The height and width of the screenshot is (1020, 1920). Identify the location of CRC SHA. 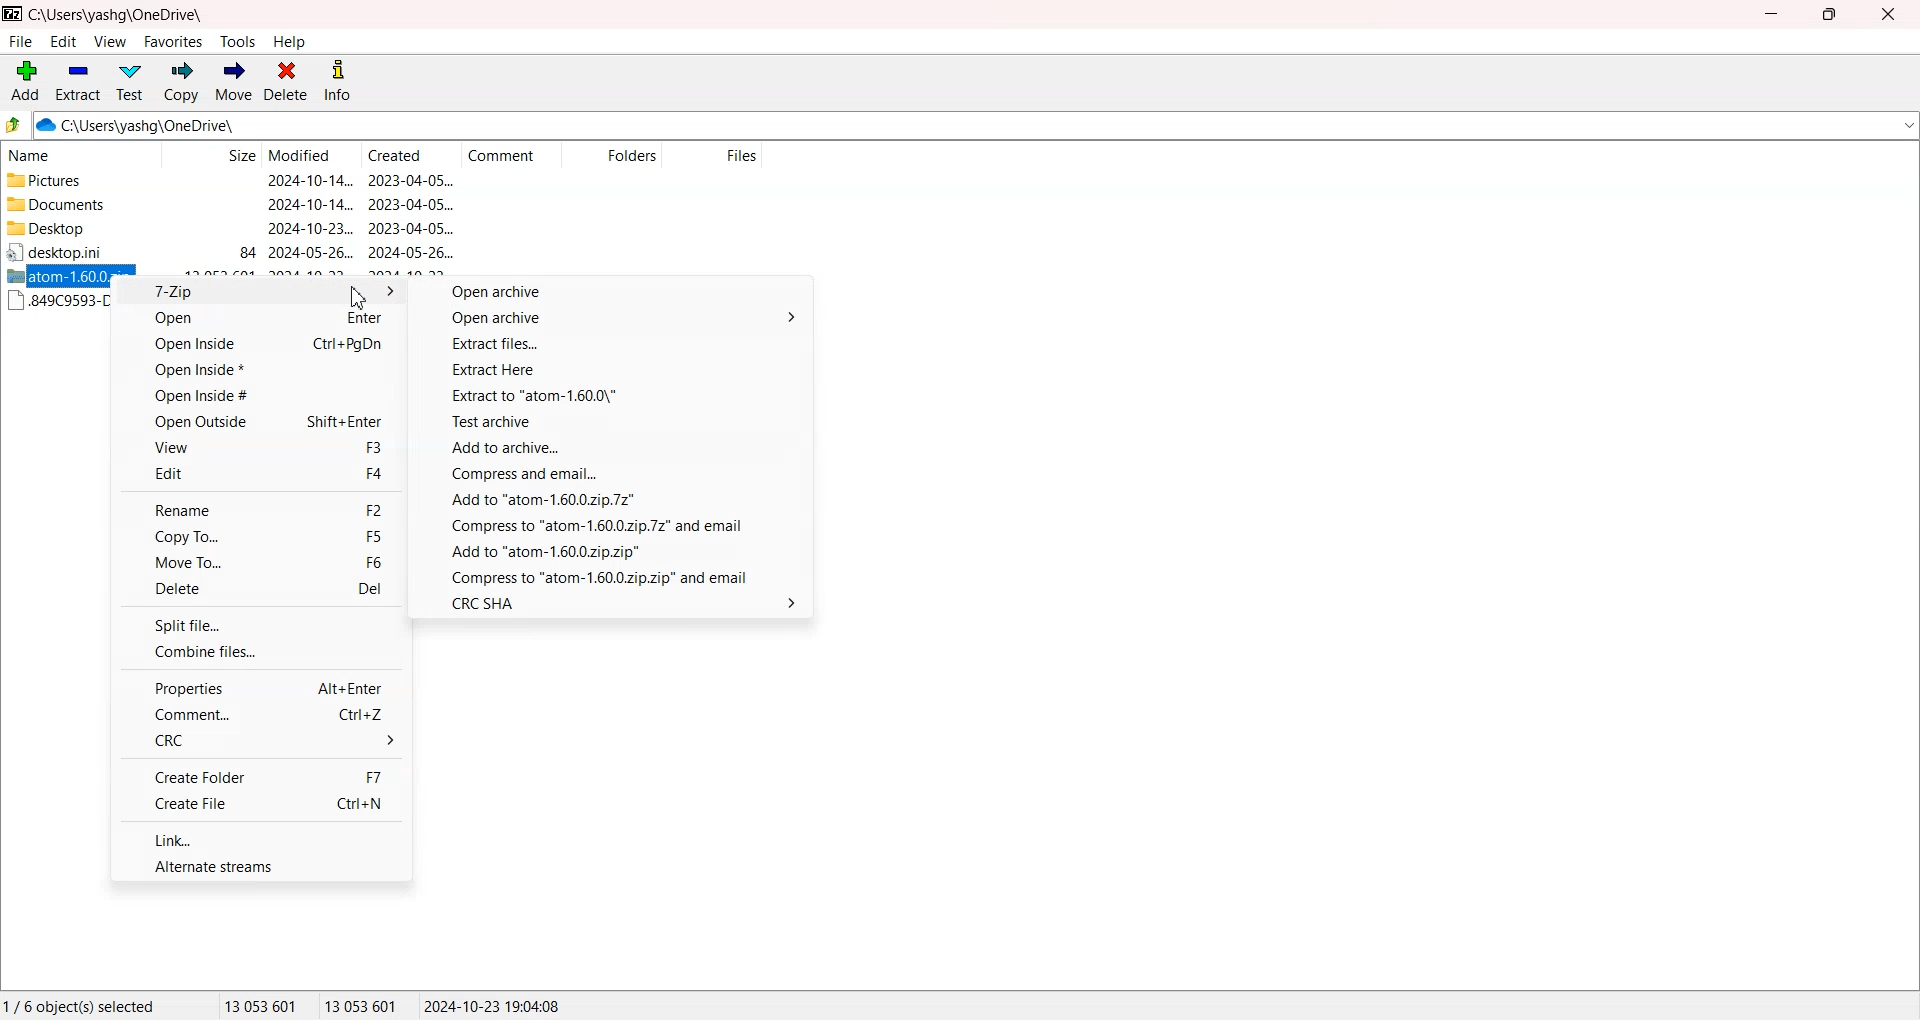
(613, 602).